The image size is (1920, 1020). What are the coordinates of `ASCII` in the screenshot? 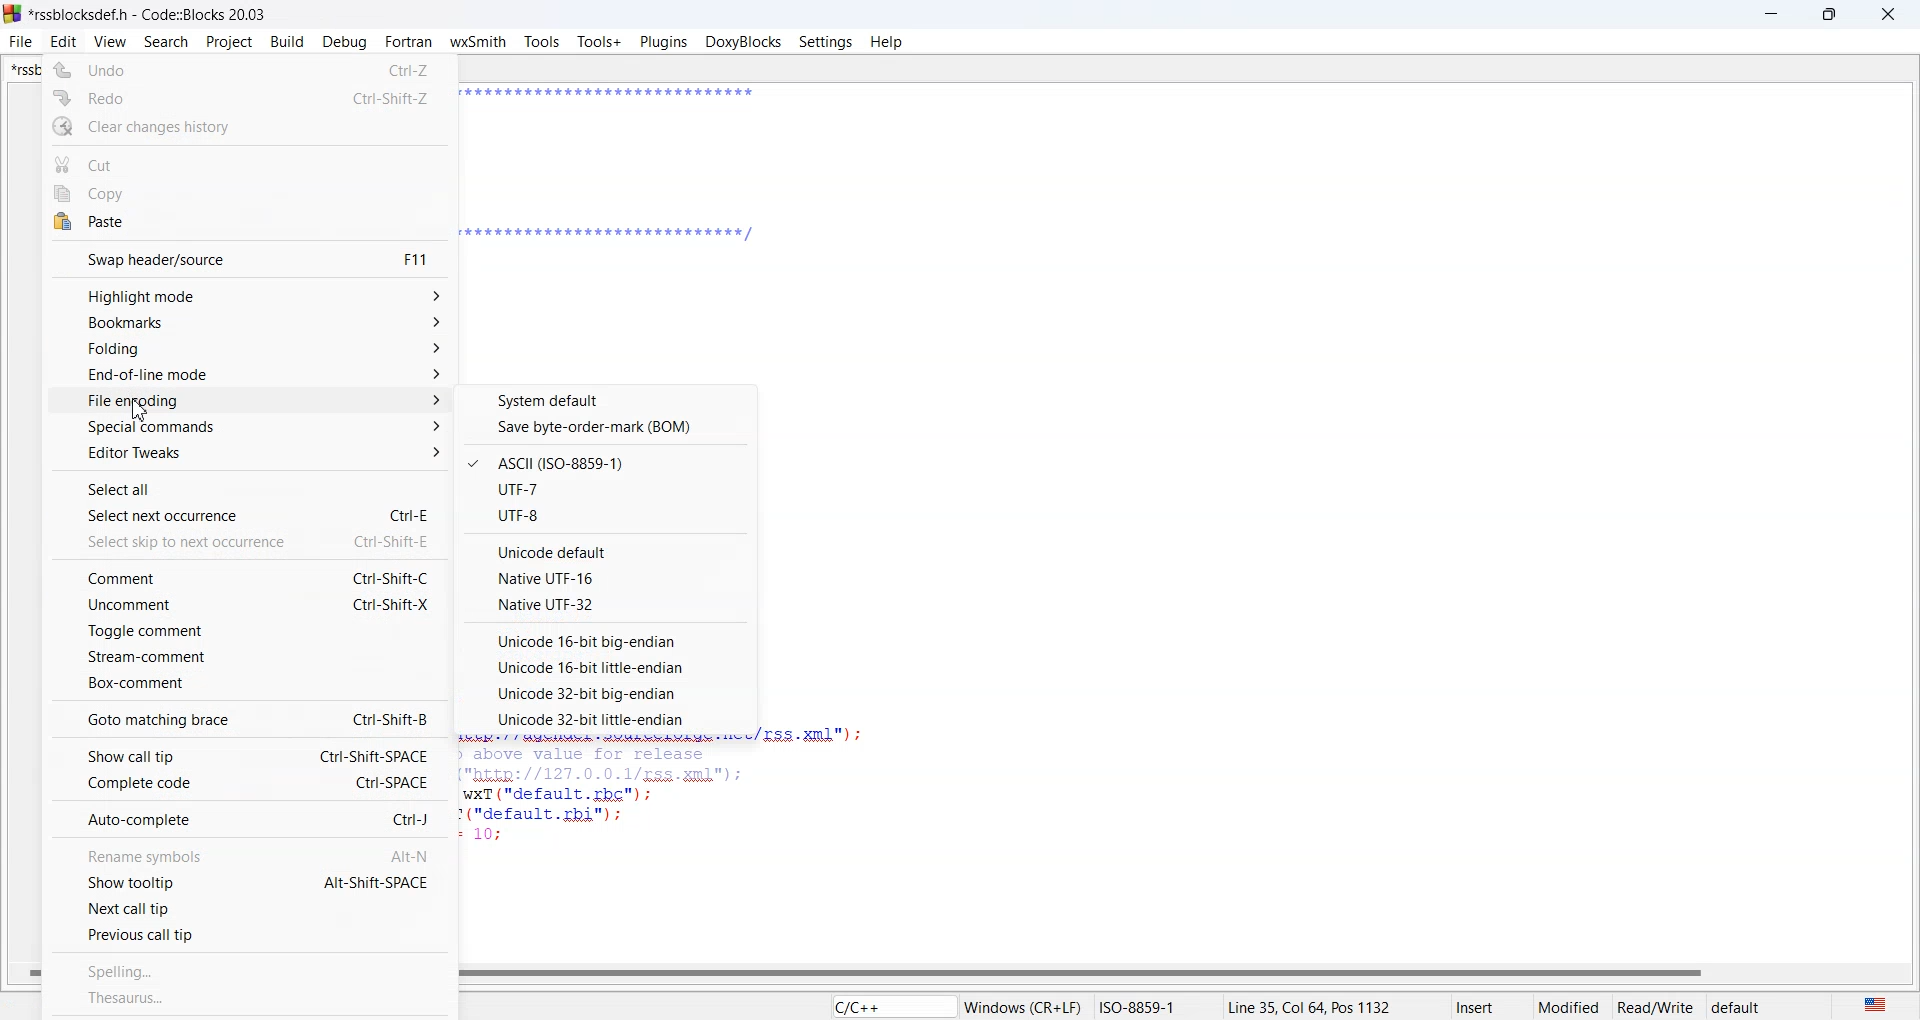 It's located at (607, 462).